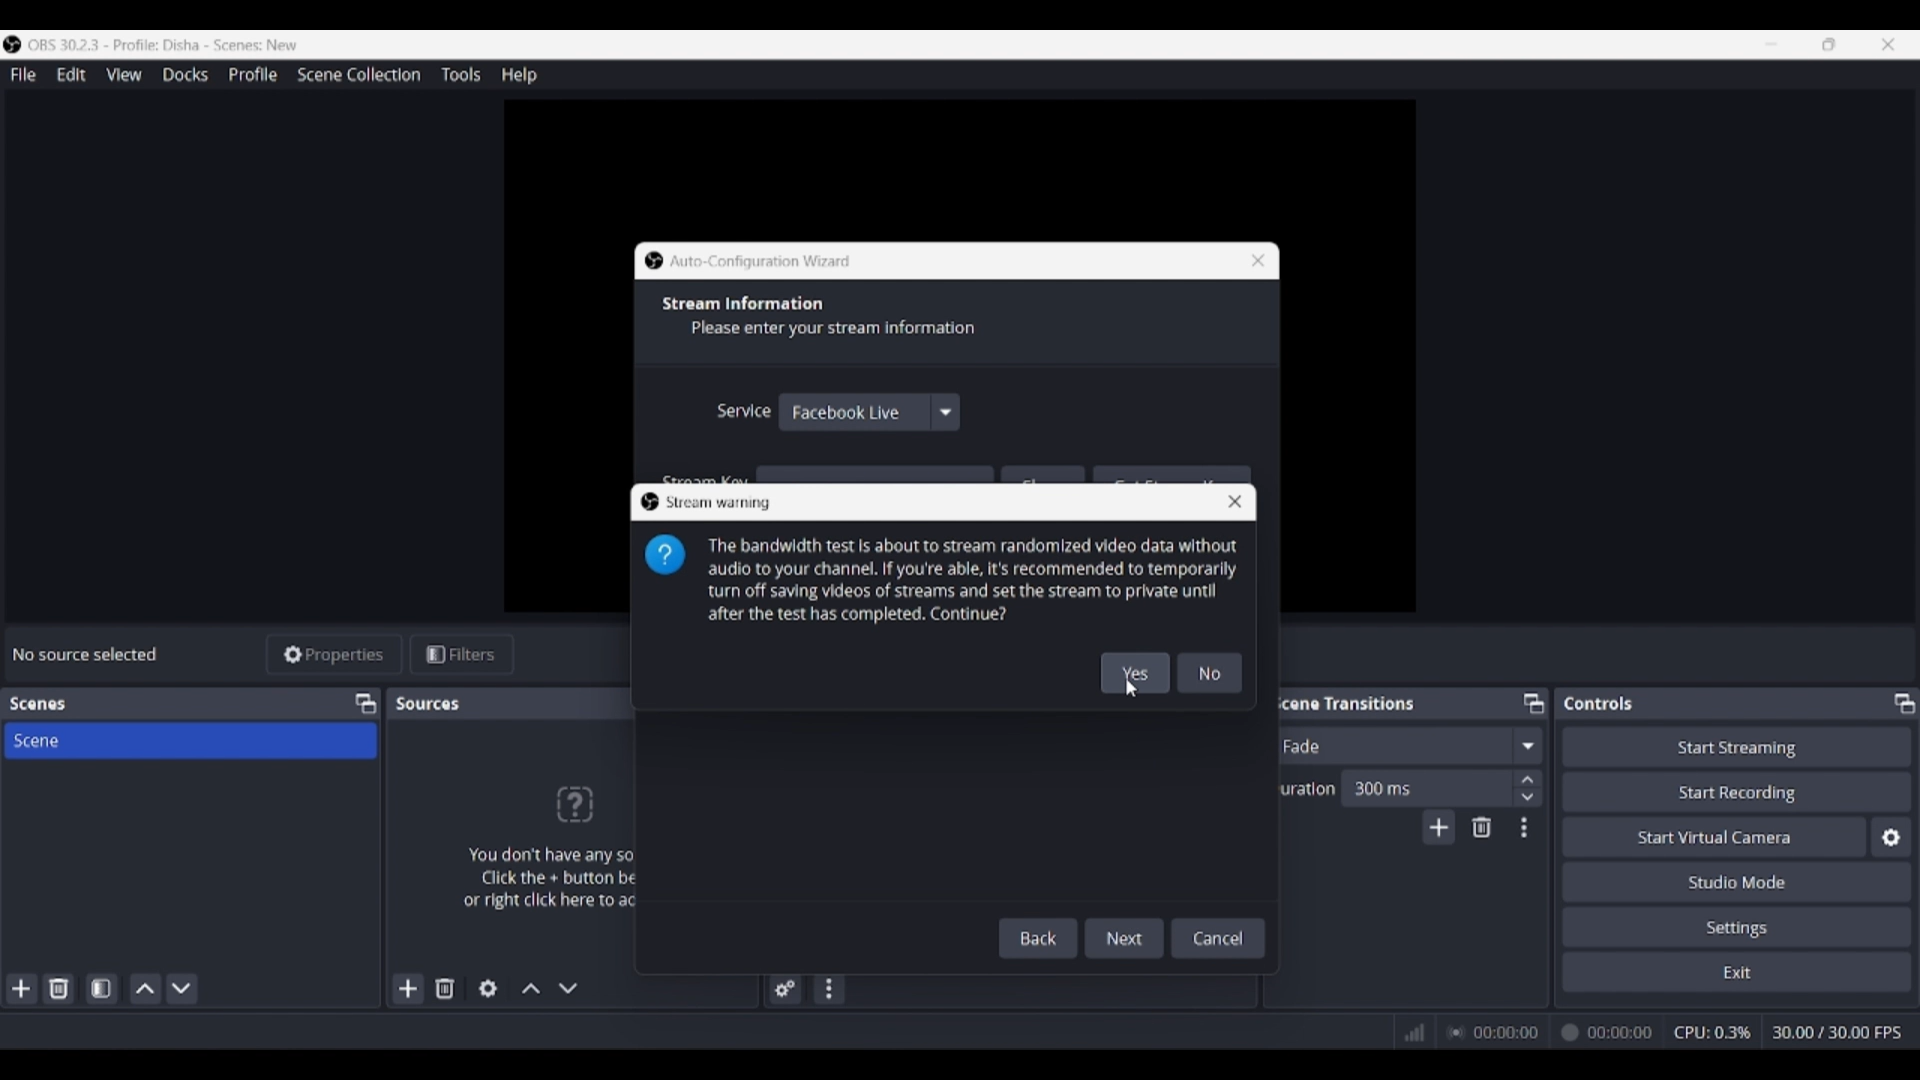 The image size is (1920, 1080). Describe the element at coordinates (720, 503) in the screenshot. I see `Window title` at that location.